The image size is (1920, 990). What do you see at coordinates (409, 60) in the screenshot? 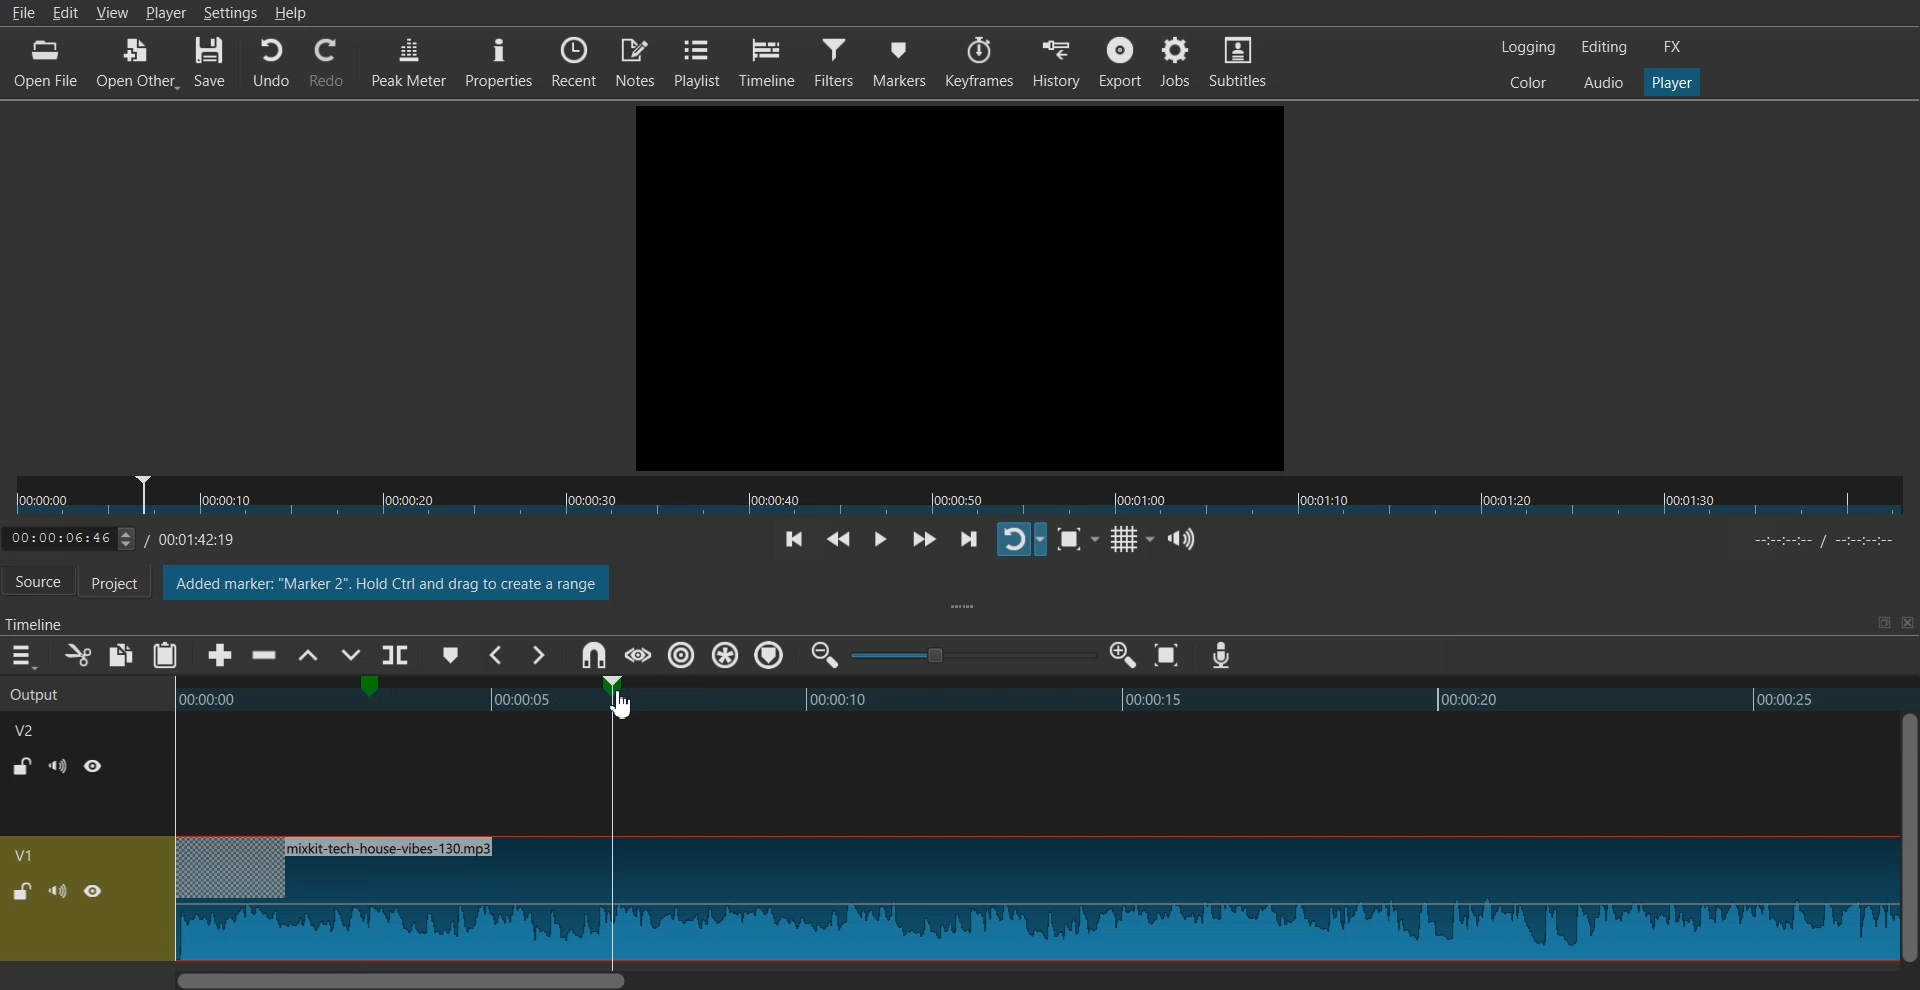
I see `Peak Meter` at bounding box center [409, 60].